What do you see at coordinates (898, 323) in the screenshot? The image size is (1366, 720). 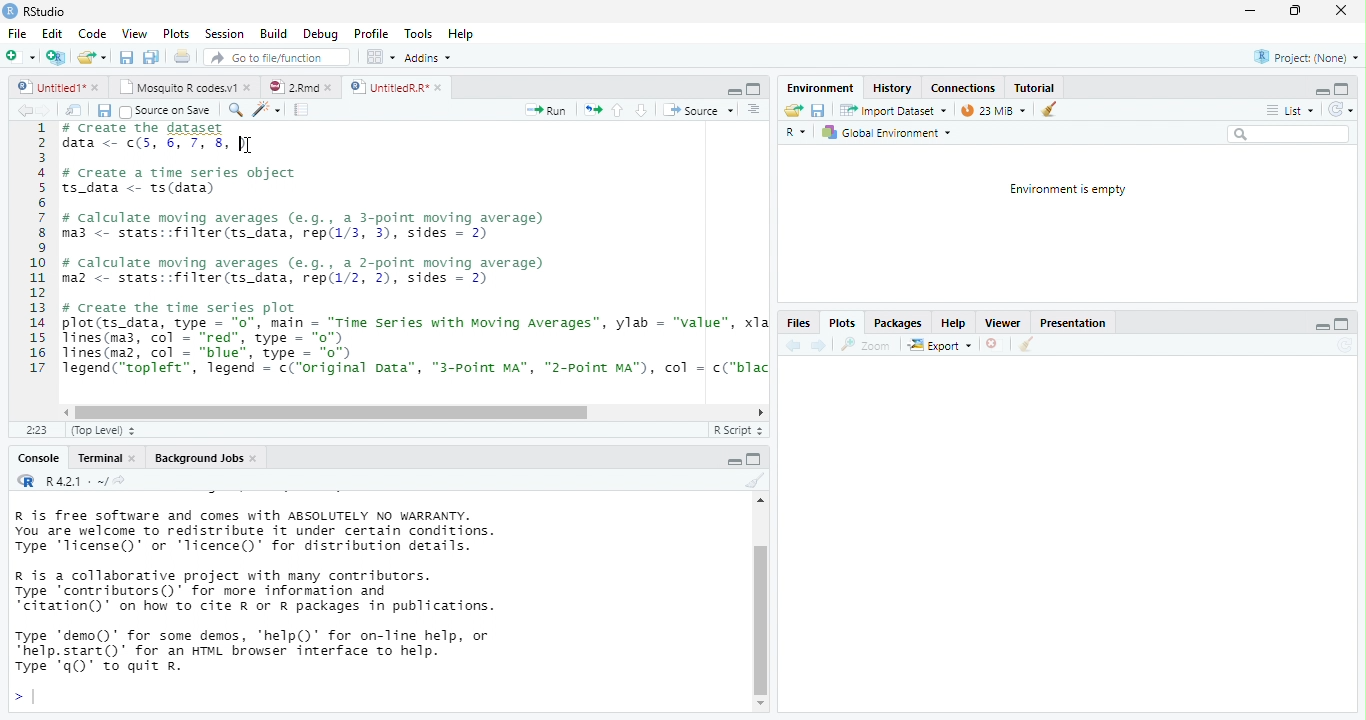 I see `Packages` at bounding box center [898, 323].